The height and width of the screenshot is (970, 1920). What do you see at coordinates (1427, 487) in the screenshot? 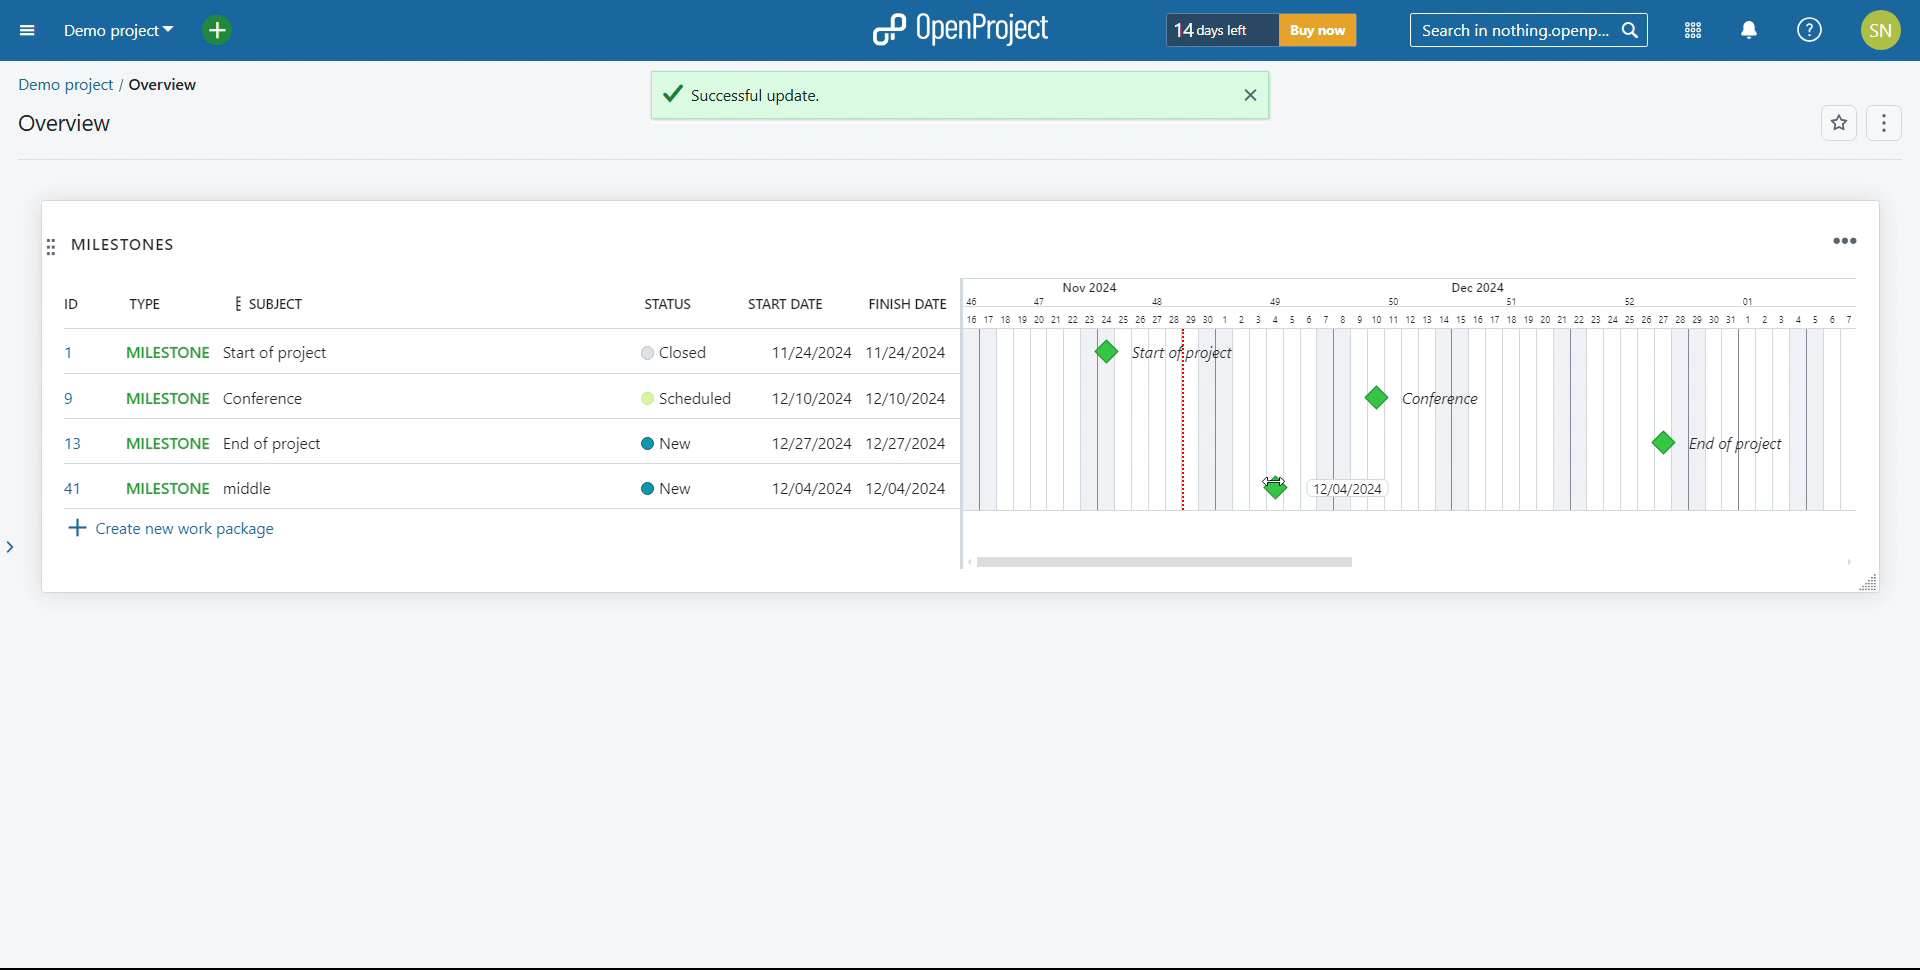
I see `milestone 41` at bounding box center [1427, 487].